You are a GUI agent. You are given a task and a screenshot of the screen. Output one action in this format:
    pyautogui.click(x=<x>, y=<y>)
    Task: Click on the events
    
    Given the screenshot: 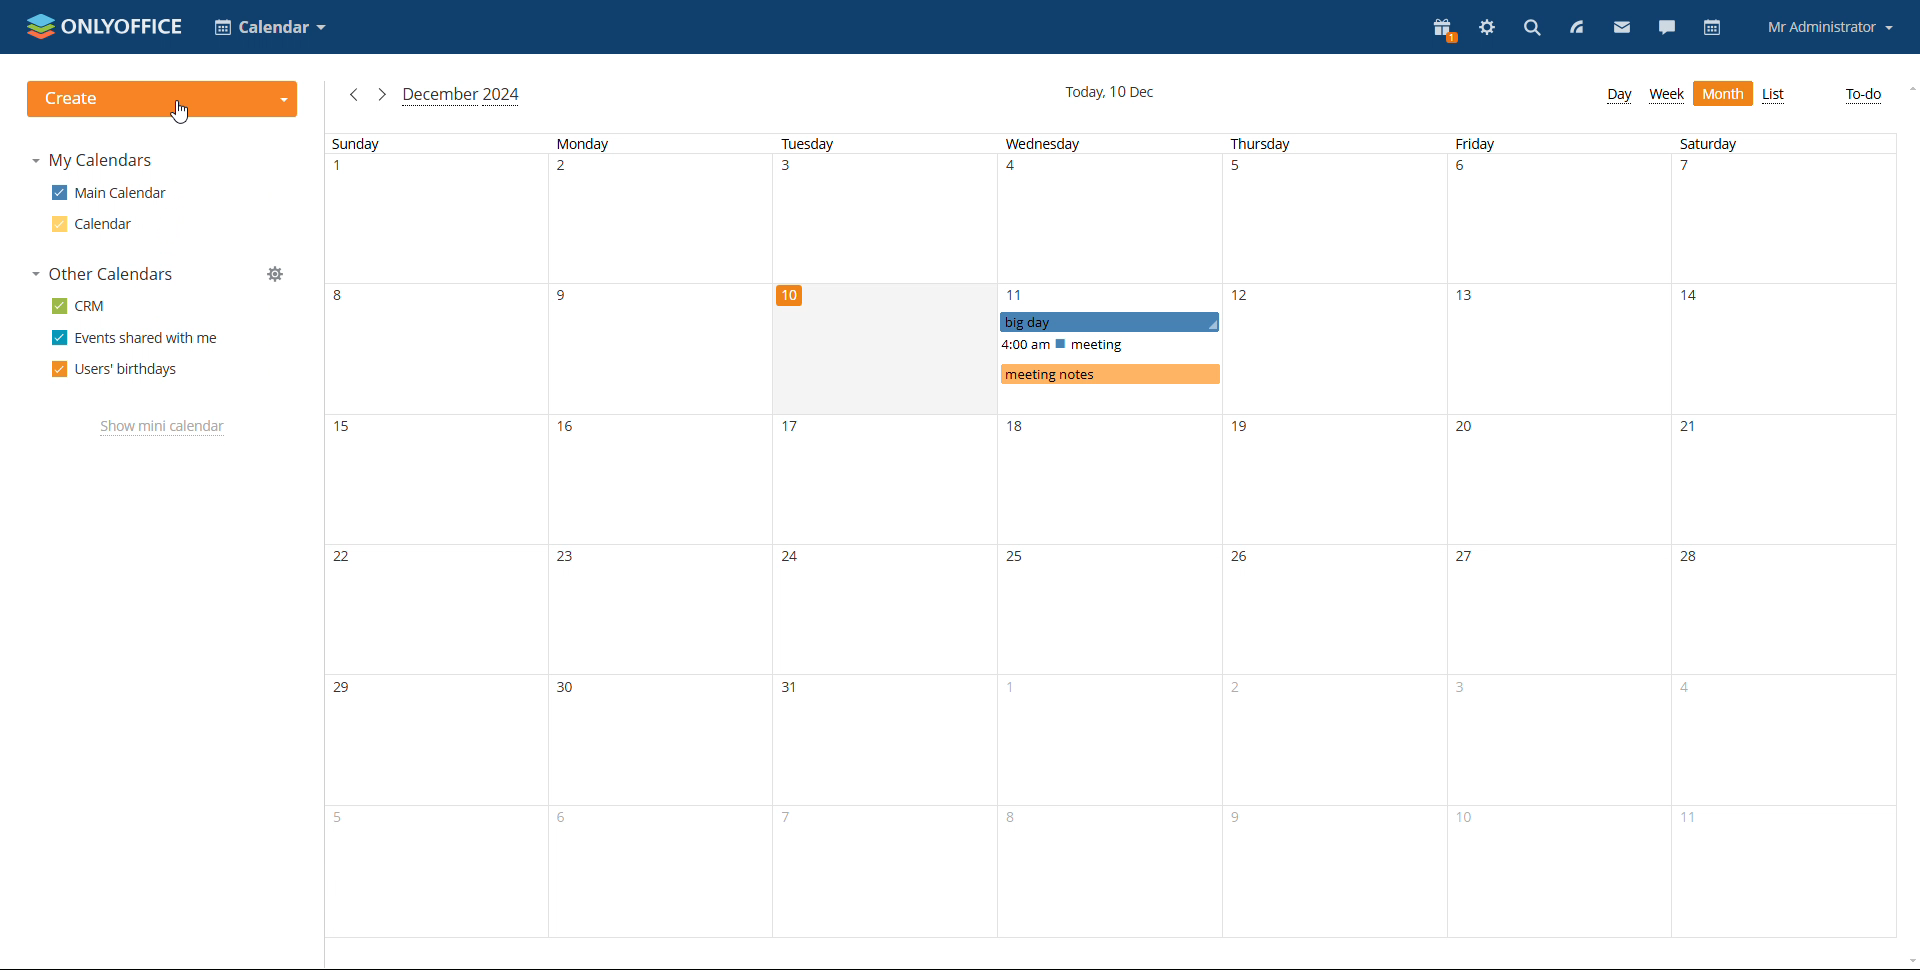 What is the action you would take?
    pyautogui.click(x=1109, y=348)
    